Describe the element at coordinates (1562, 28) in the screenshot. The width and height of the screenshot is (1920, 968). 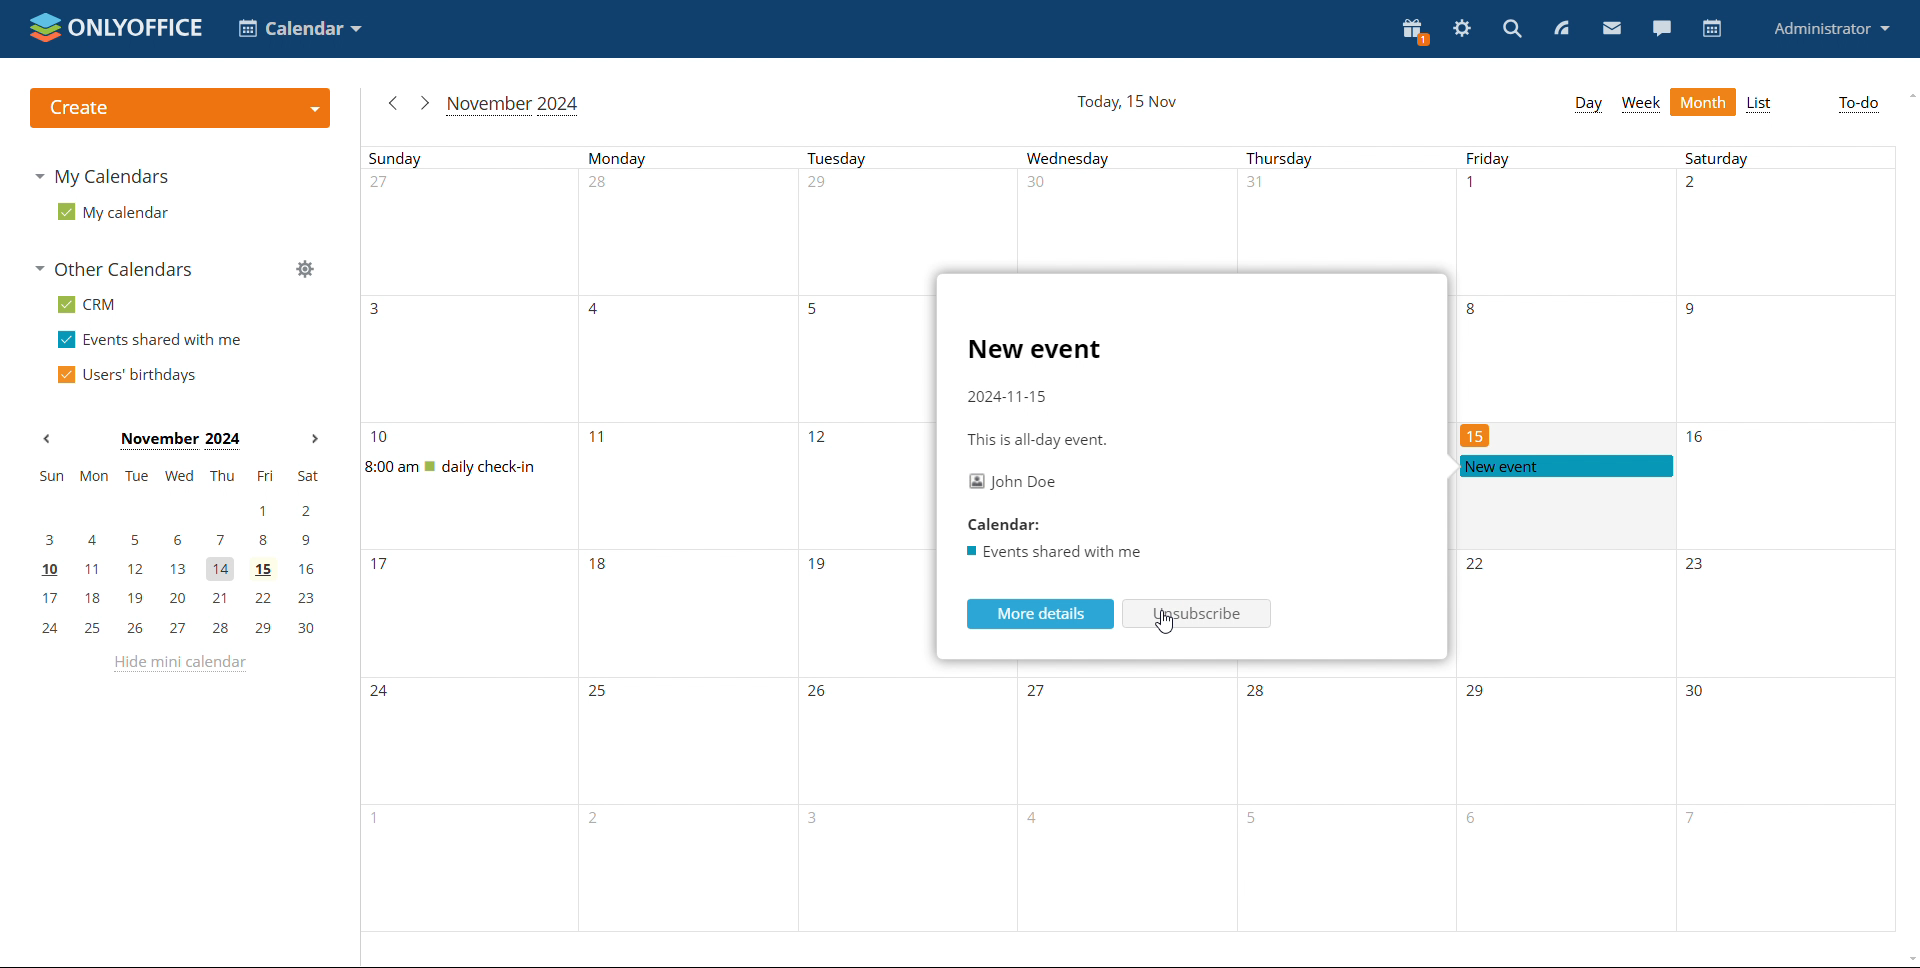
I see `feed` at that location.